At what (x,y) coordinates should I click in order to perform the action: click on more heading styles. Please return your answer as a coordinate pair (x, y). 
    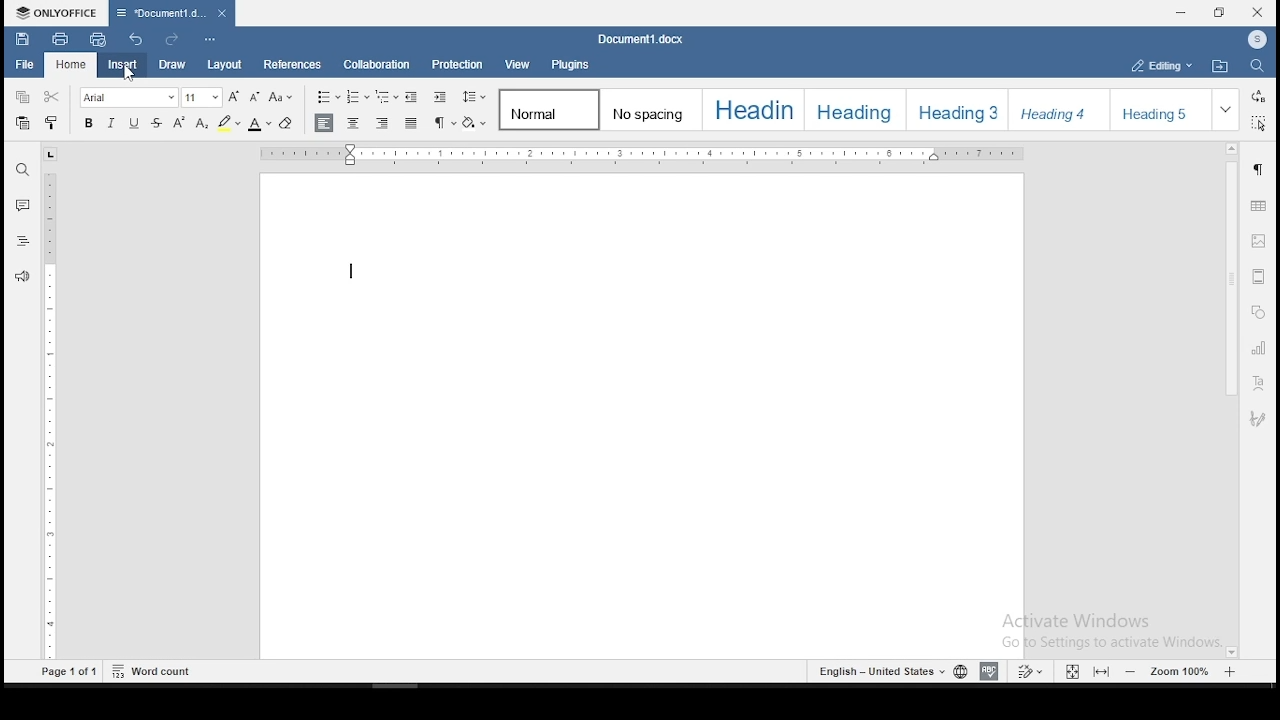
    Looking at the image, I should click on (1227, 108).